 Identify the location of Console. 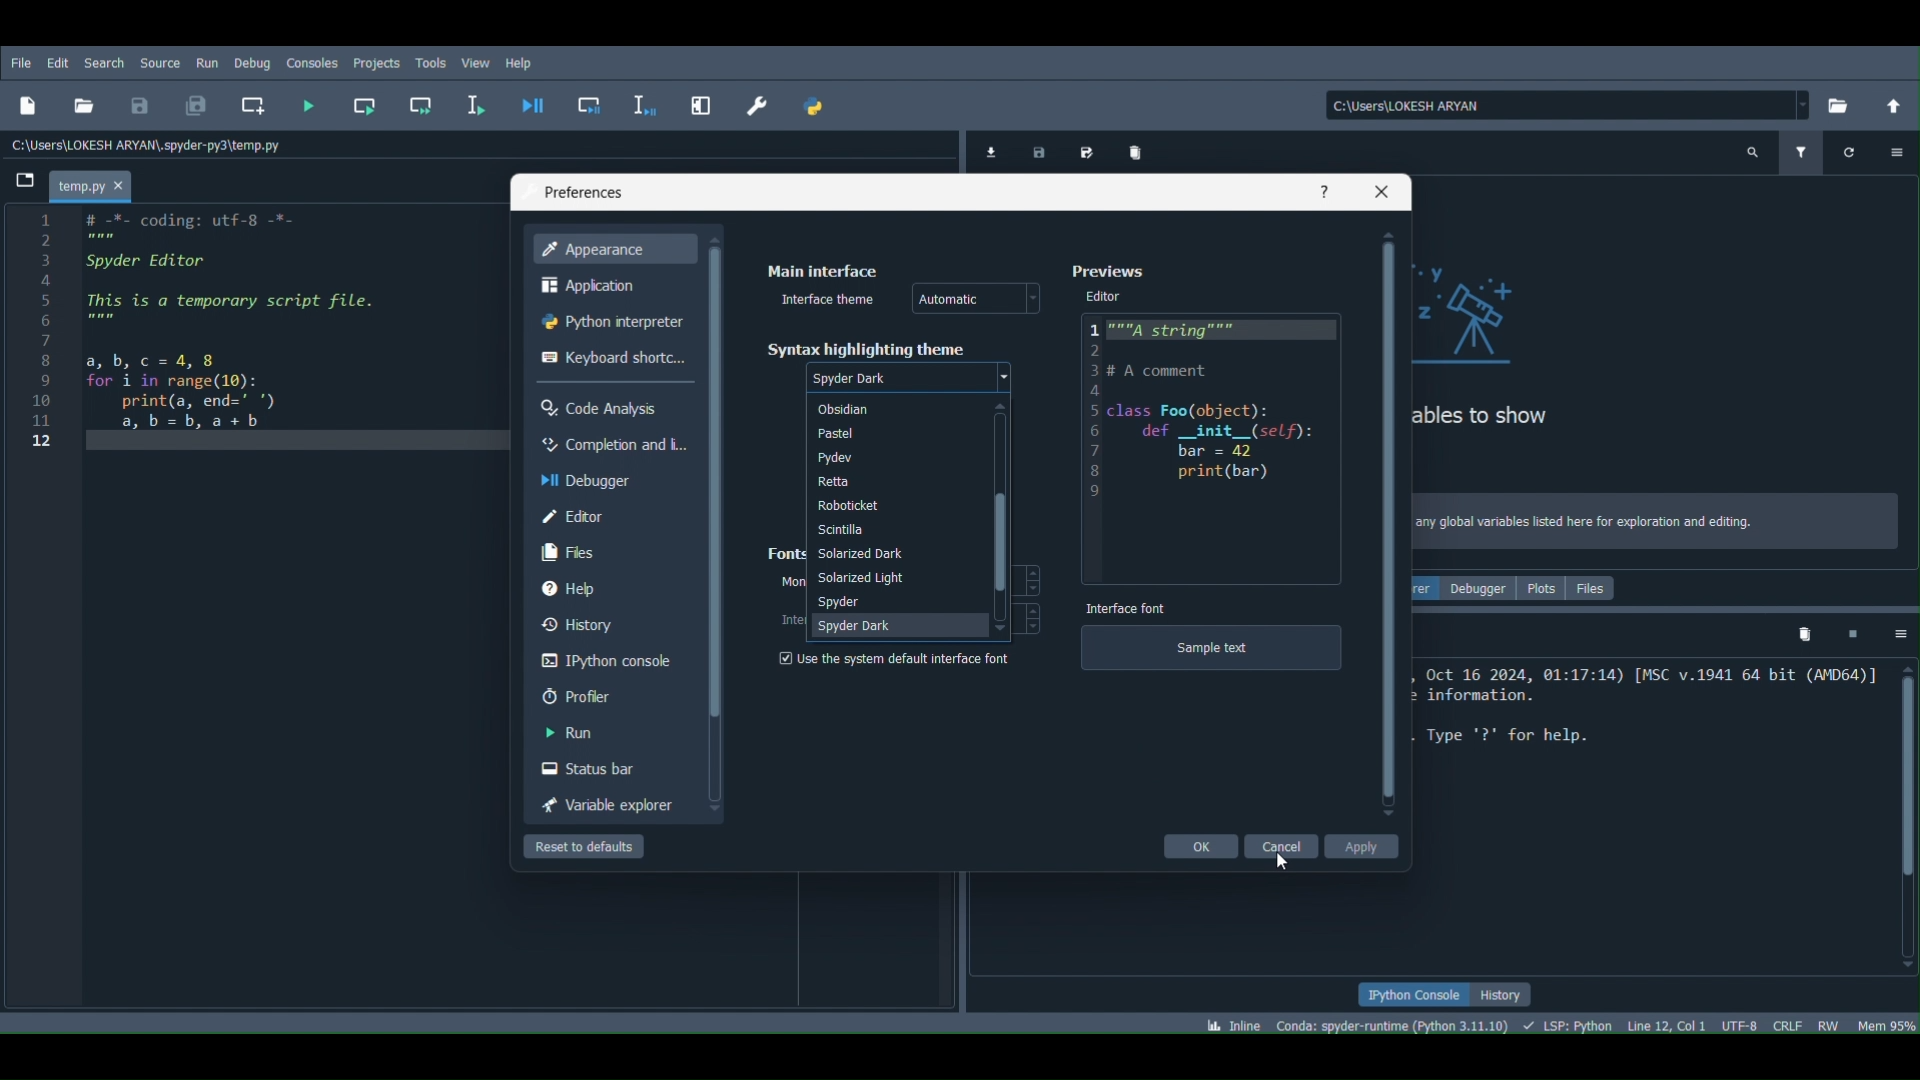
(307, 62).